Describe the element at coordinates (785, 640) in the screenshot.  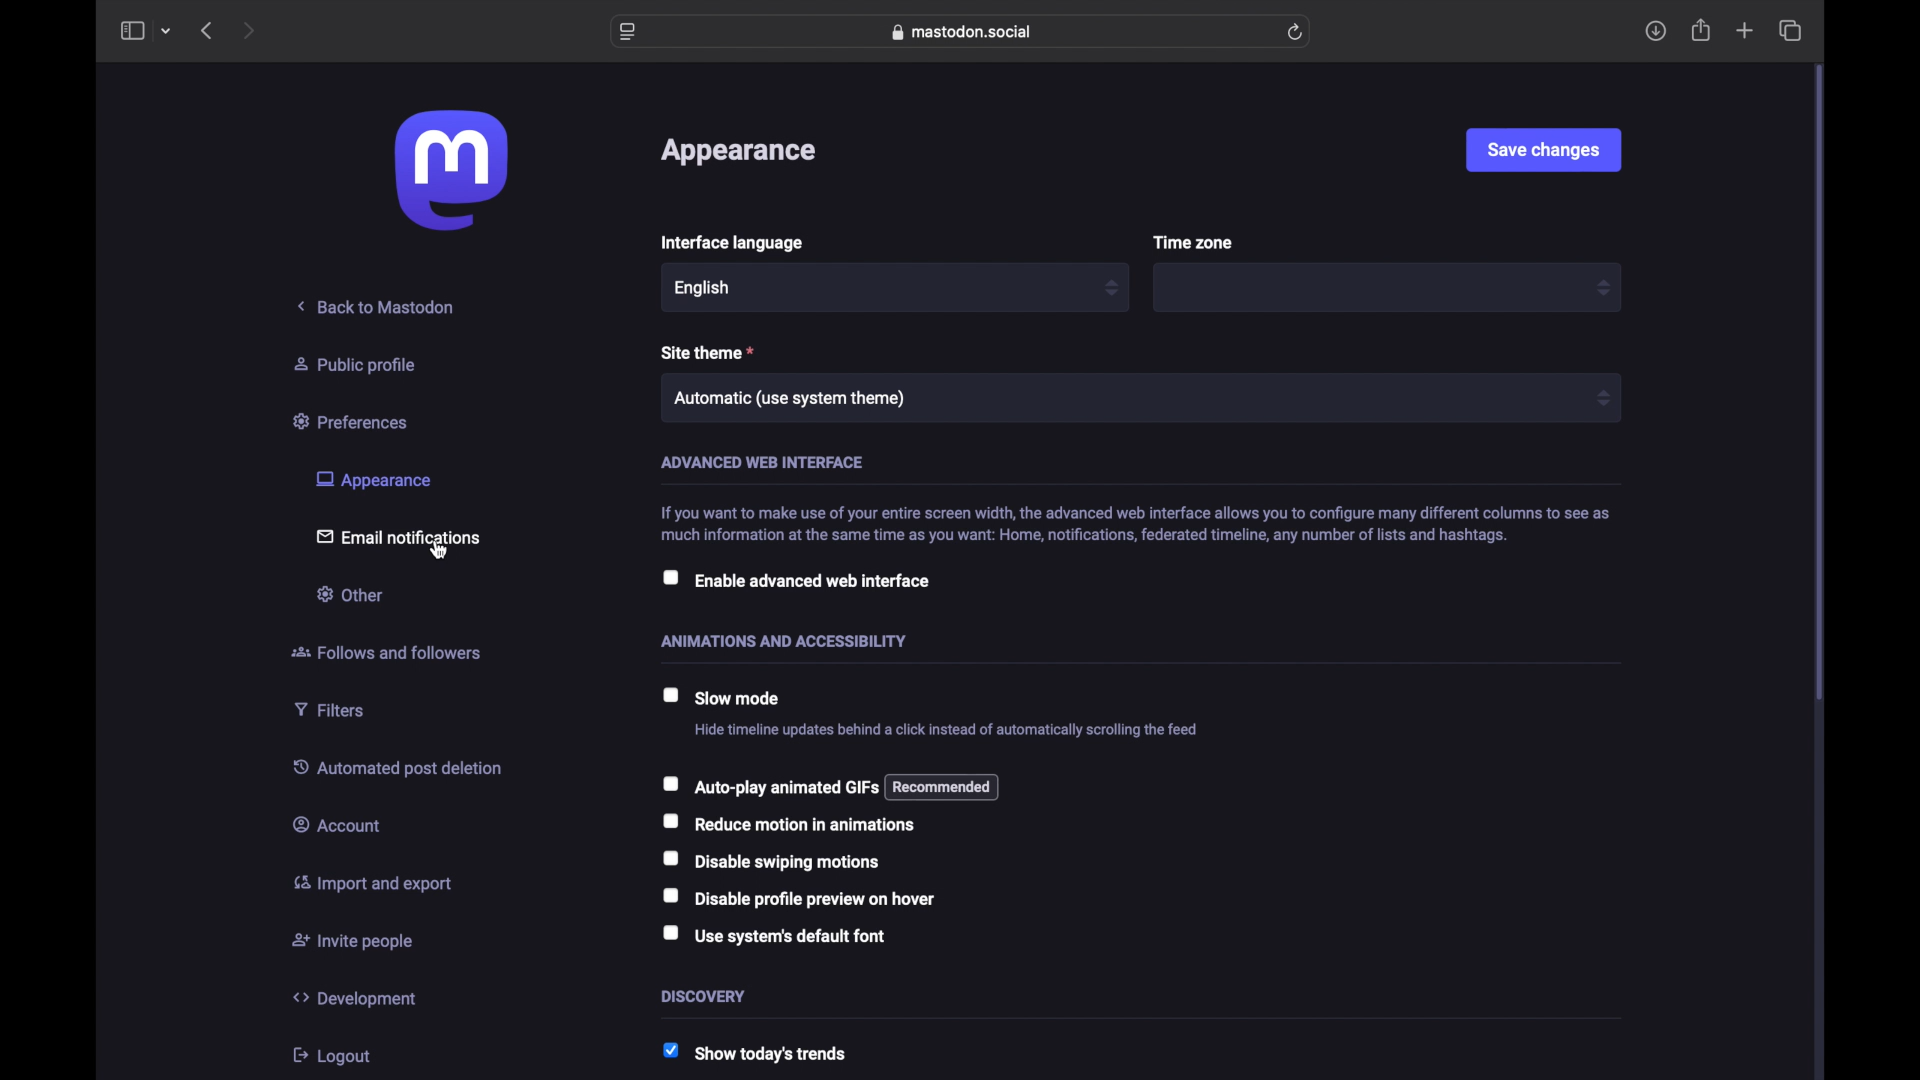
I see `animationsandacessibility` at that location.